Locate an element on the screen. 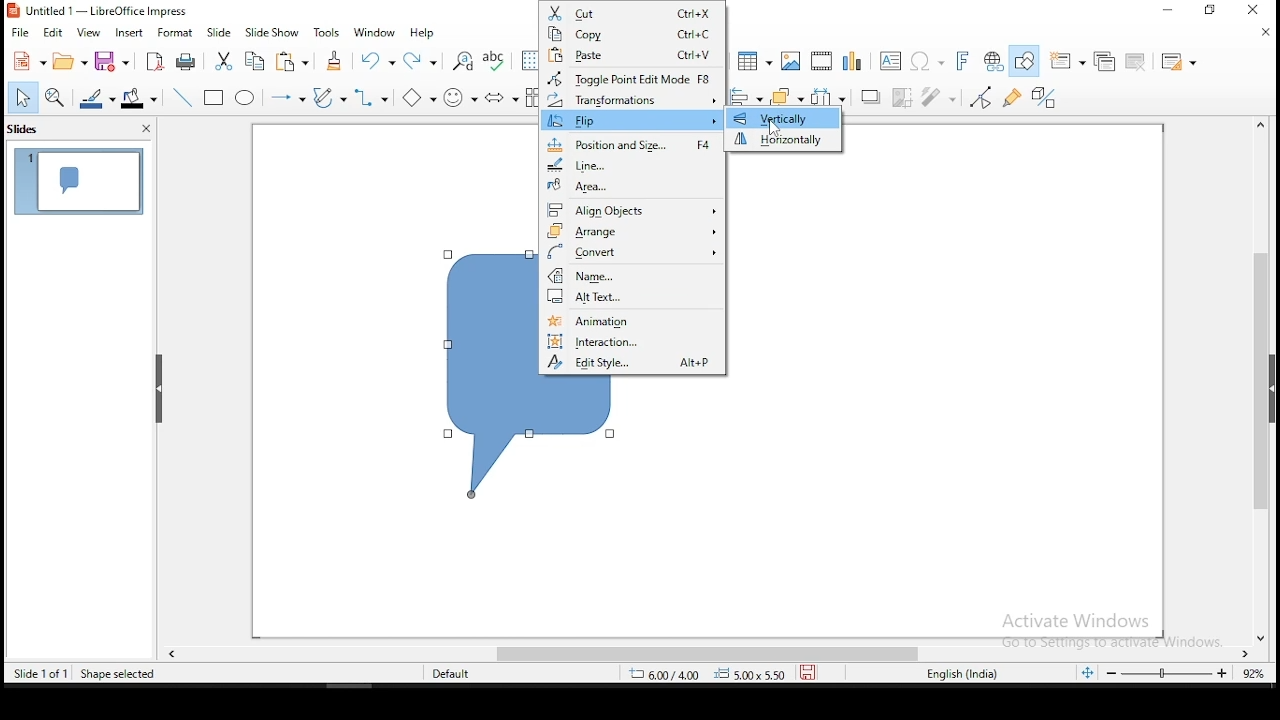 The image size is (1280, 720). shape seleted is located at coordinates (119, 674).